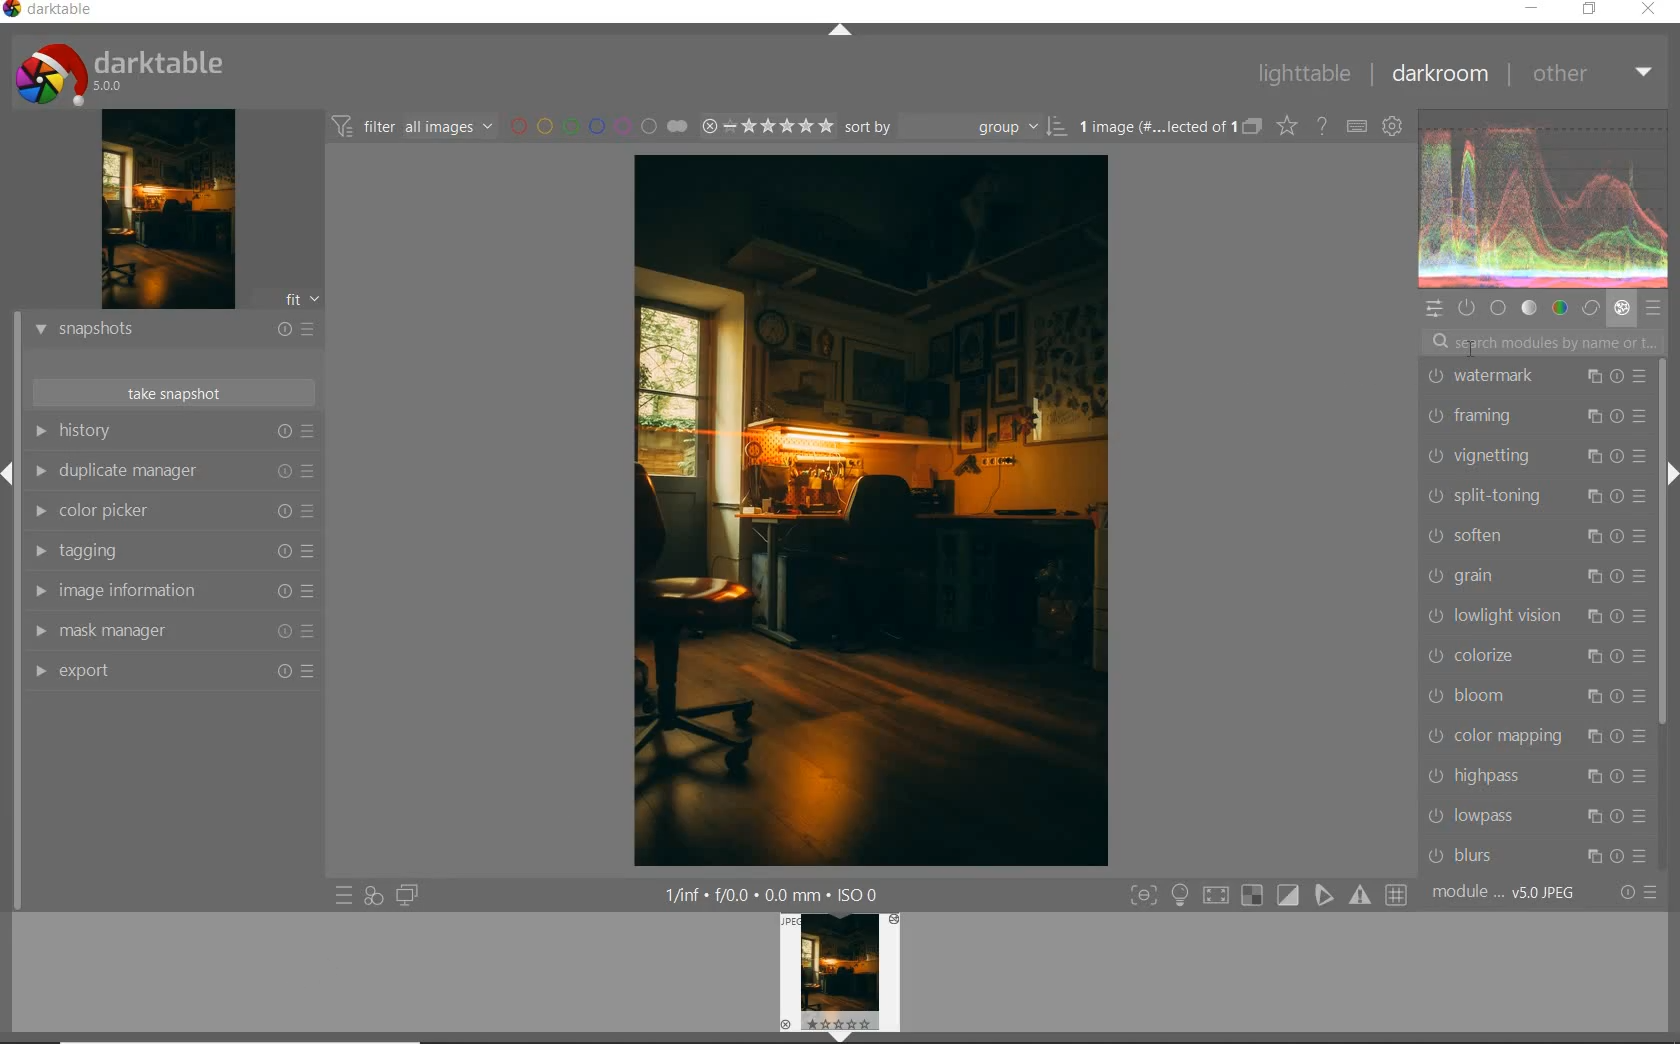  What do you see at coordinates (1307, 73) in the screenshot?
I see `lighttable` at bounding box center [1307, 73].